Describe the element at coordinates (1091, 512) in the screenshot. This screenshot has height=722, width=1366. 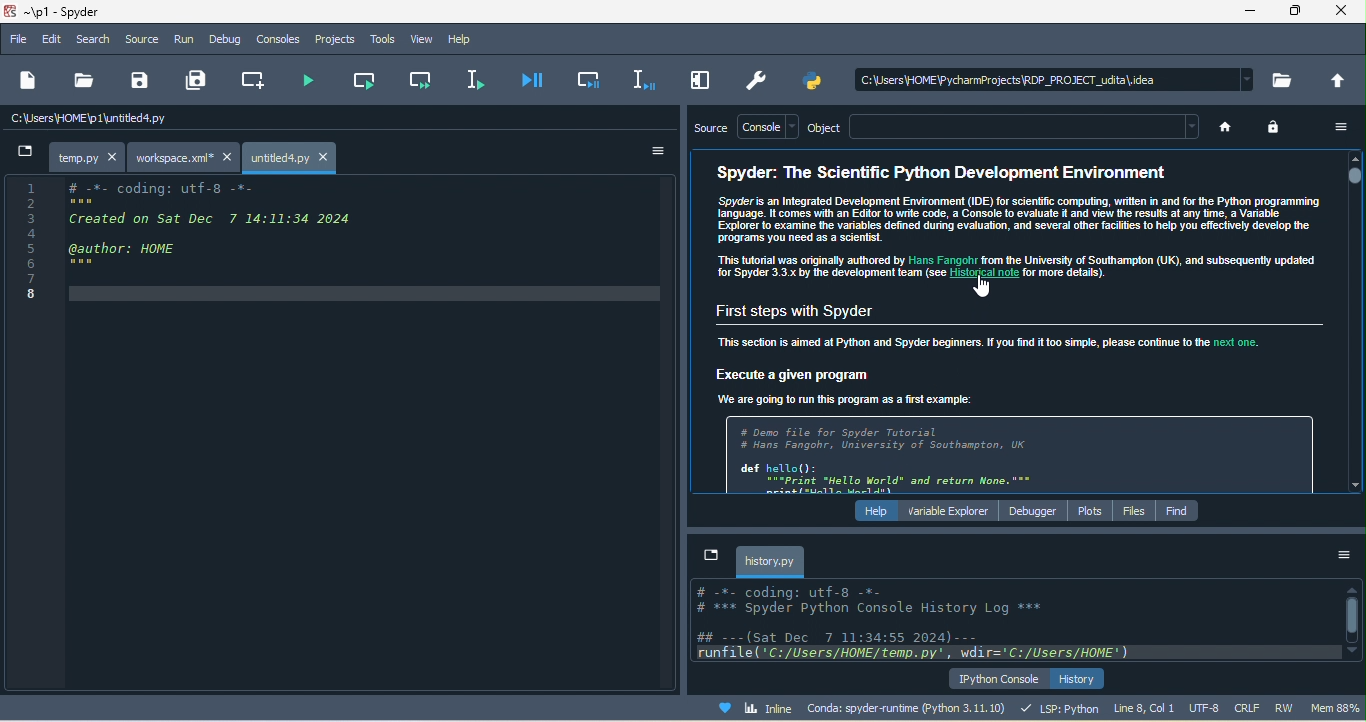
I see `plots` at that location.